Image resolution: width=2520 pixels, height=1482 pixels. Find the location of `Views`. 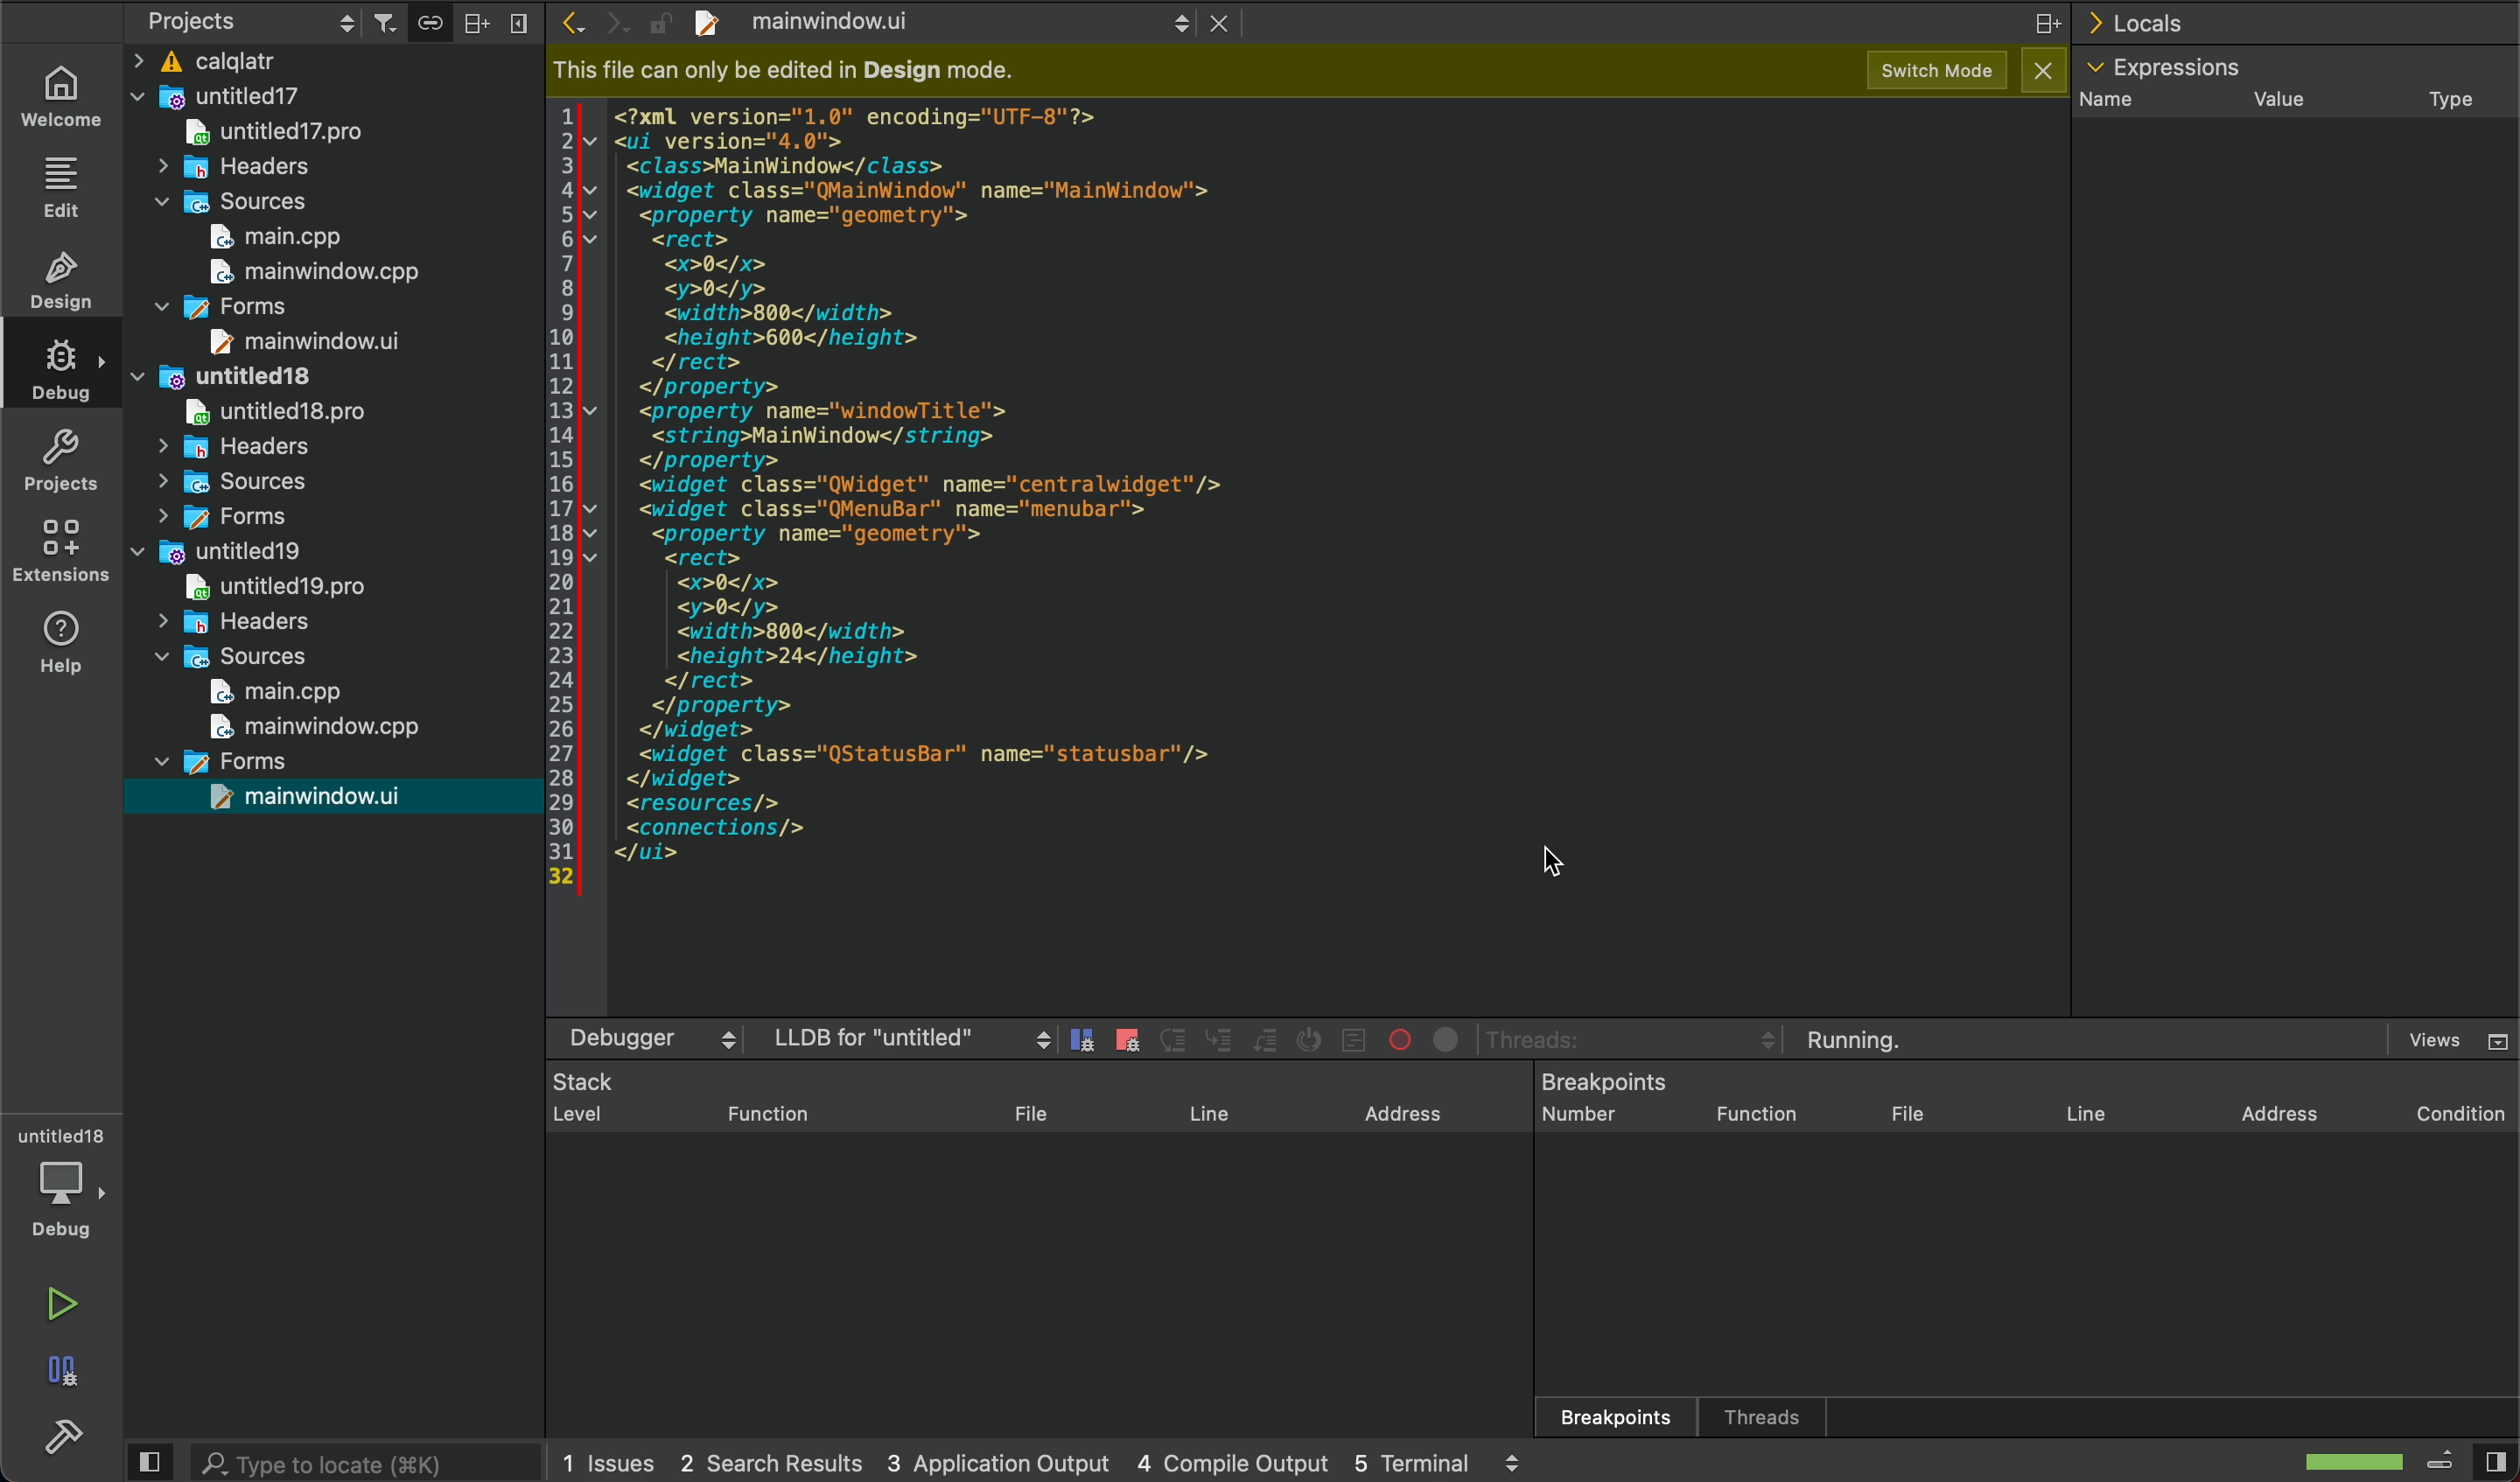

Views is located at coordinates (2440, 1029).